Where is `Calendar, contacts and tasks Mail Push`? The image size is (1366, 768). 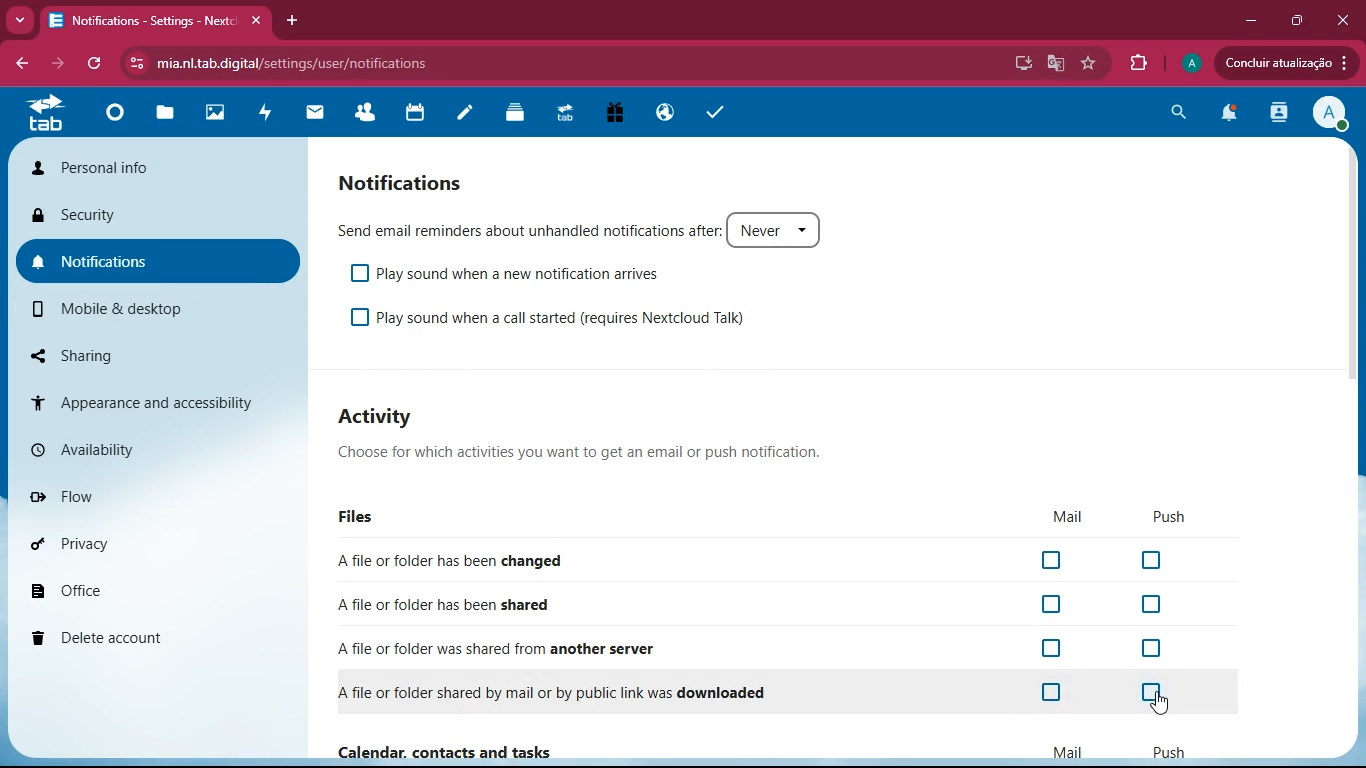 Calendar, contacts and tasks Mail Push is located at coordinates (764, 750).